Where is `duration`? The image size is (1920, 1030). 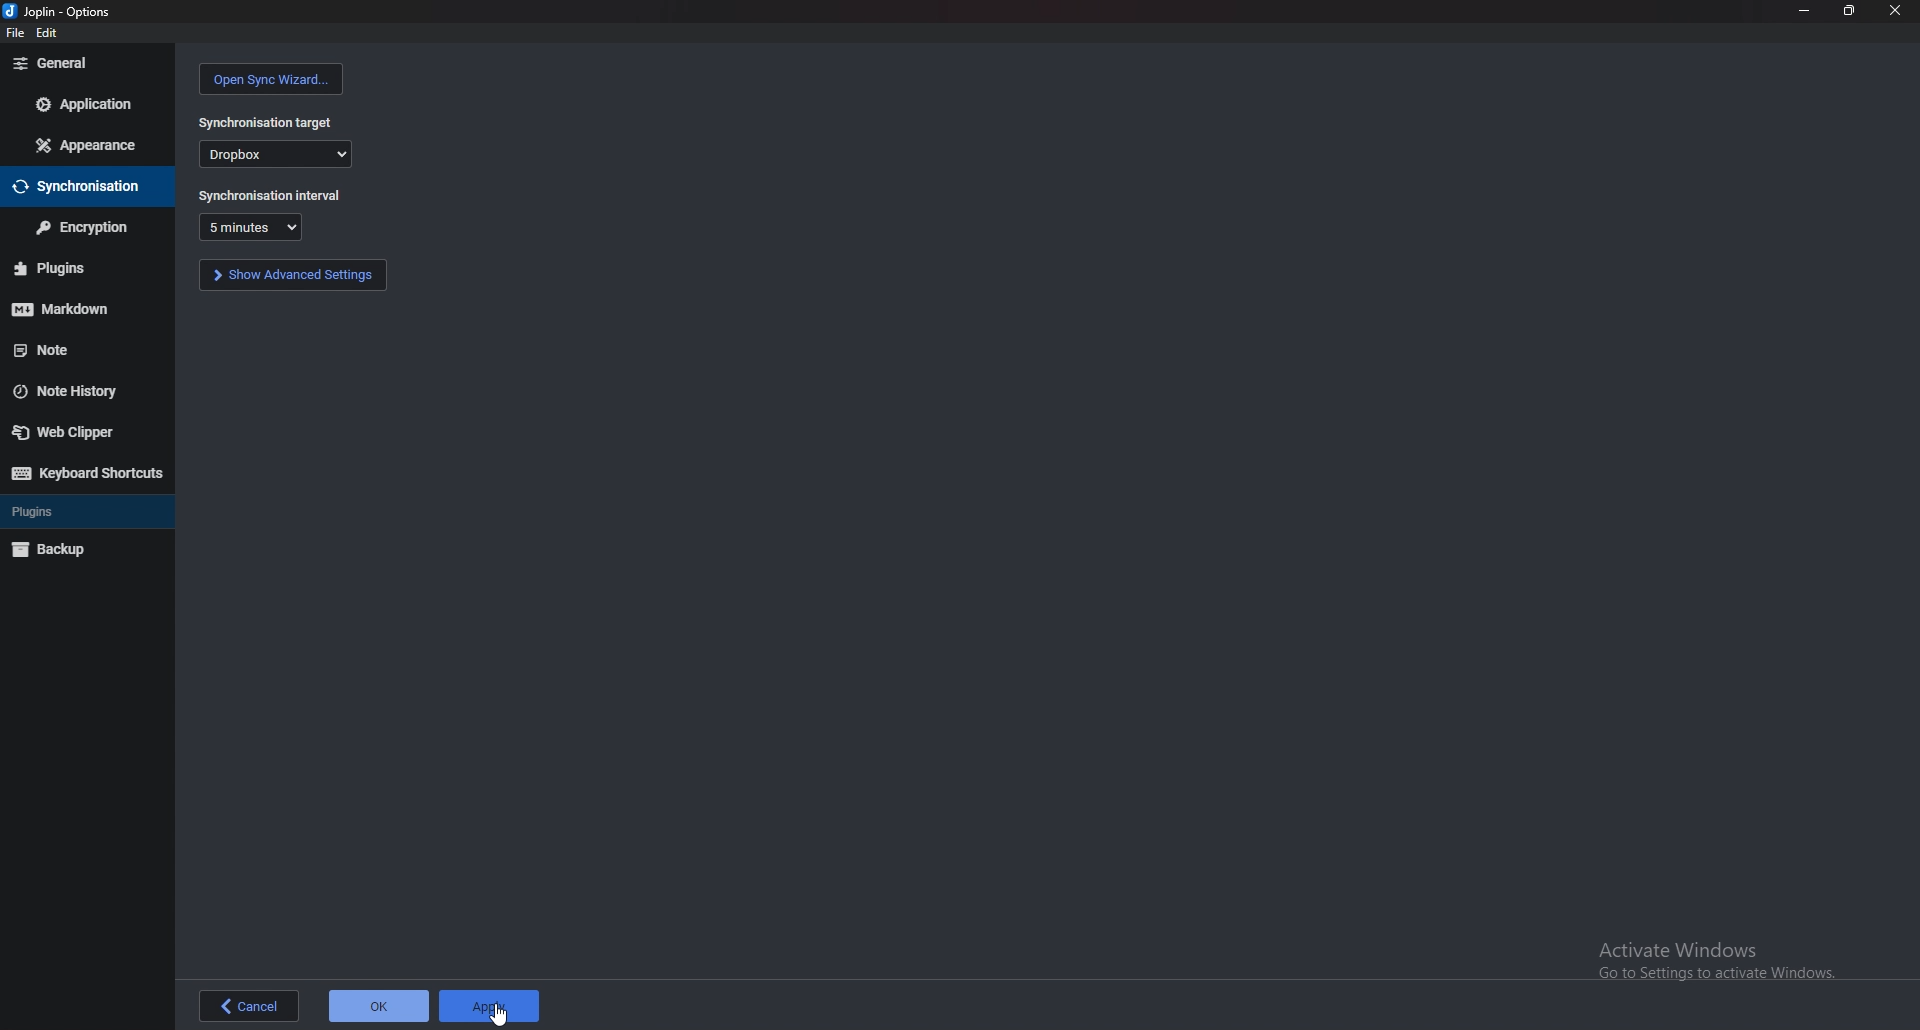
duration is located at coordinates (248, 228).